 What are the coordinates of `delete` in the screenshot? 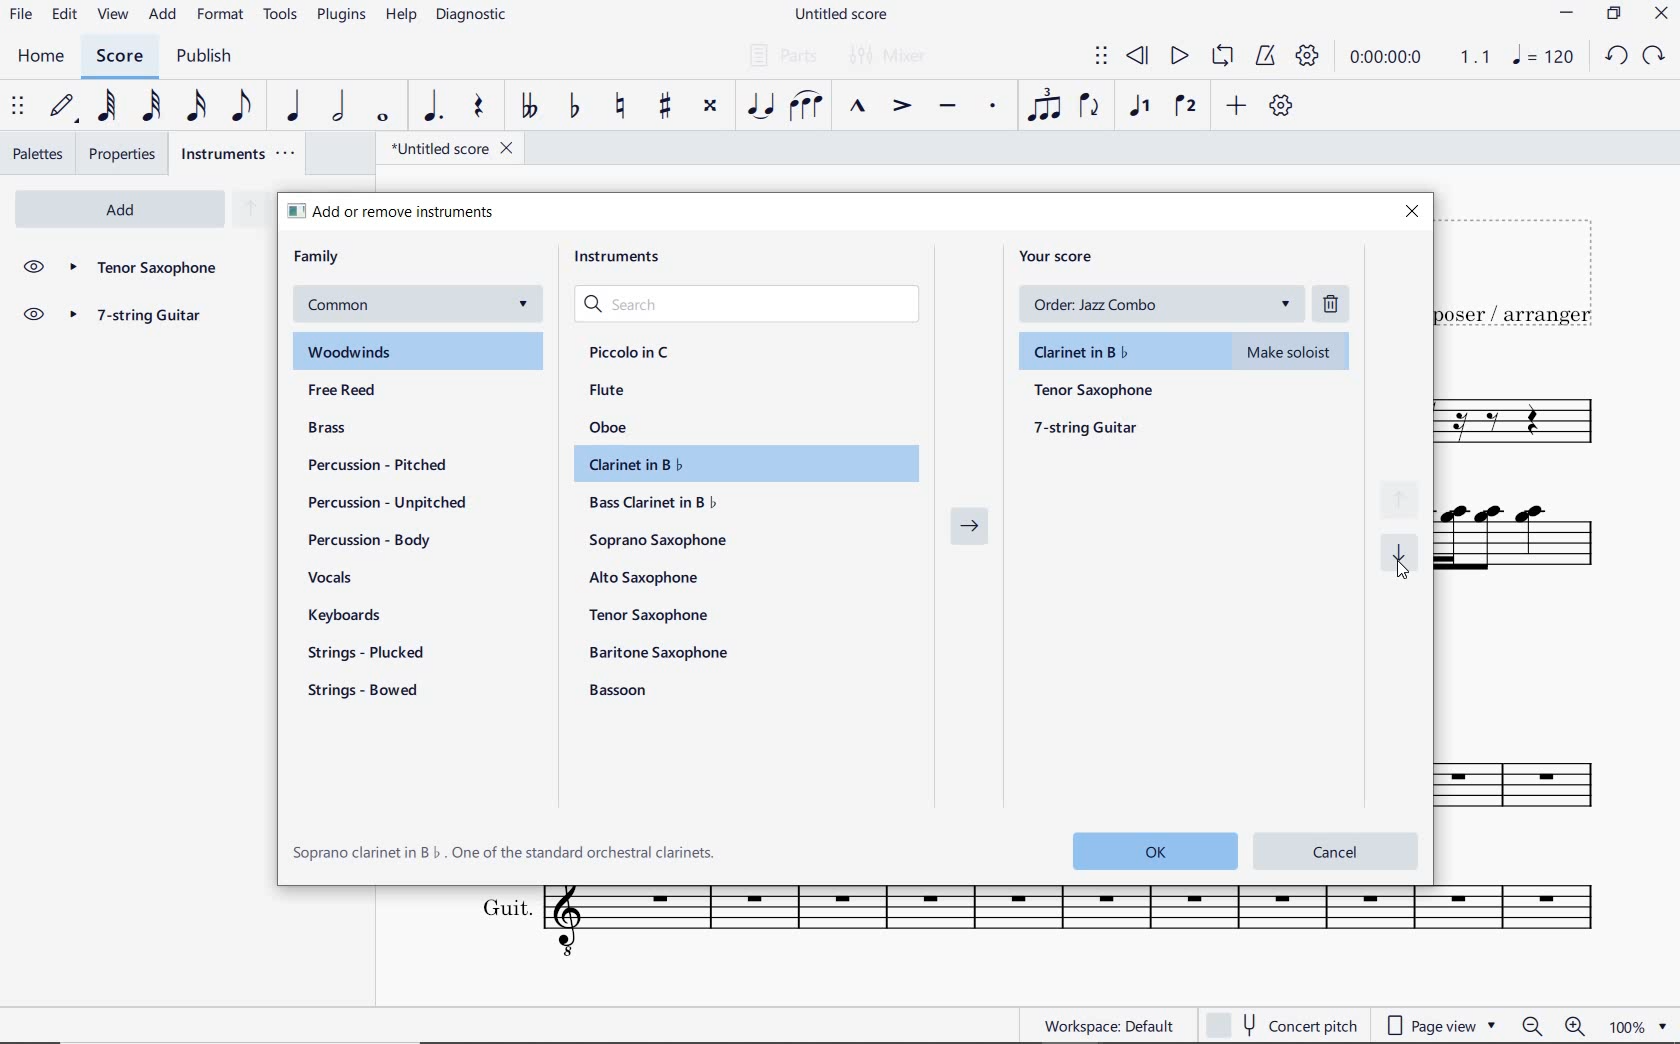 It's located at (1334, 303).